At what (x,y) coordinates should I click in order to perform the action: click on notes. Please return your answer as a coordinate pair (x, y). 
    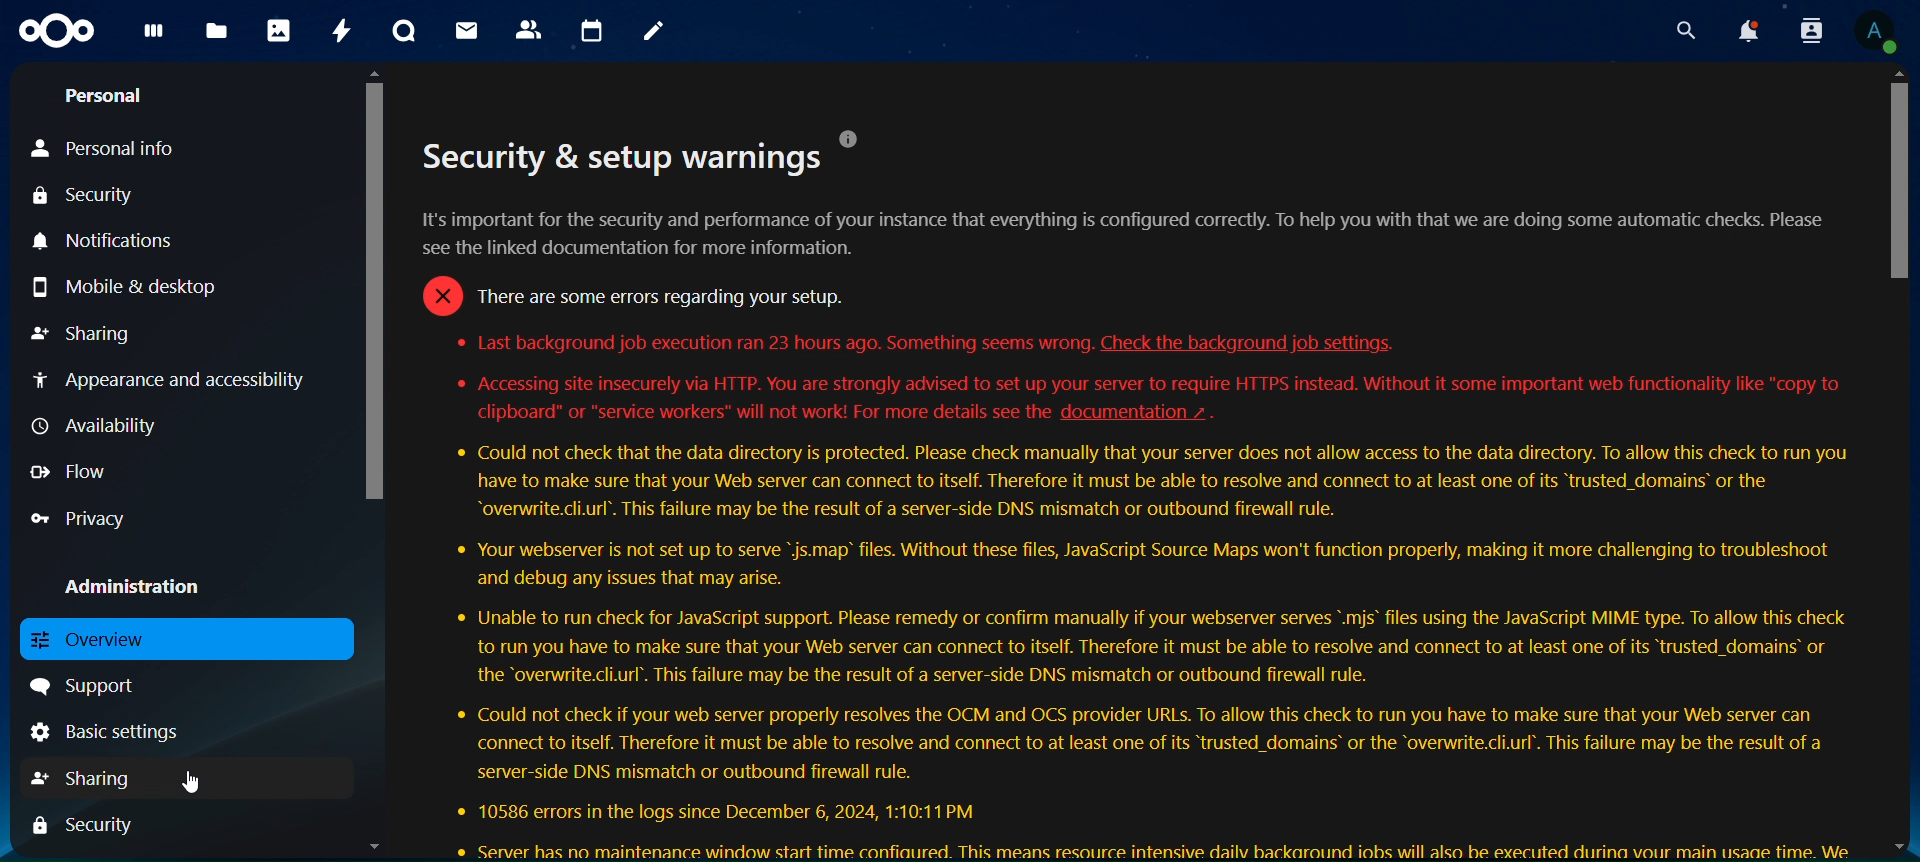
    Looking at the image, I should click on (655, 34).